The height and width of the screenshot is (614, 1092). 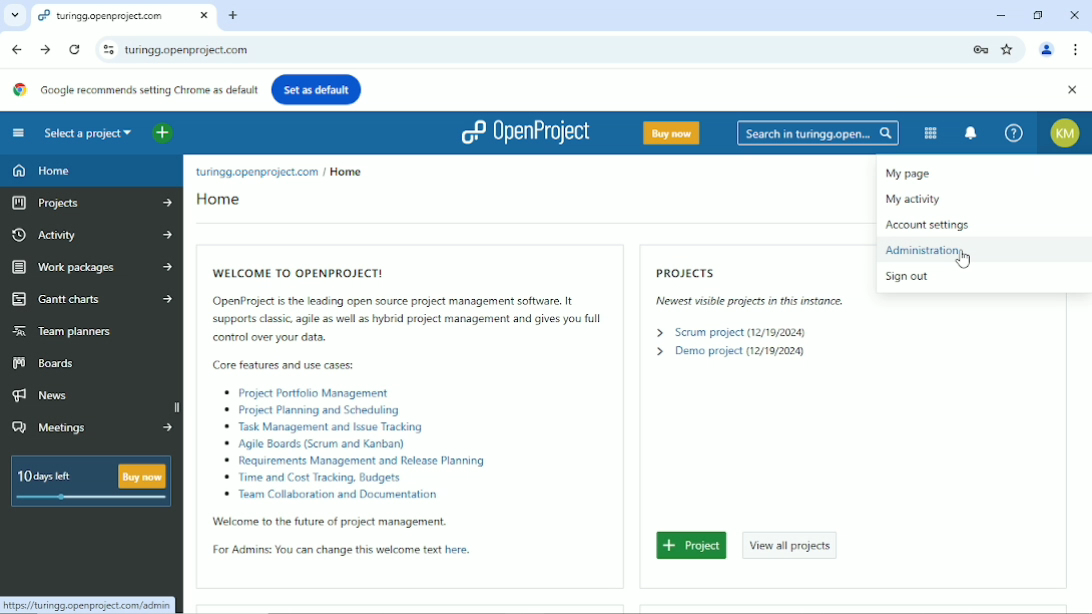 What do you see at coordinates (88, 133) in the screenshot?
I see `Select a project` at bounding box center [88, 133].